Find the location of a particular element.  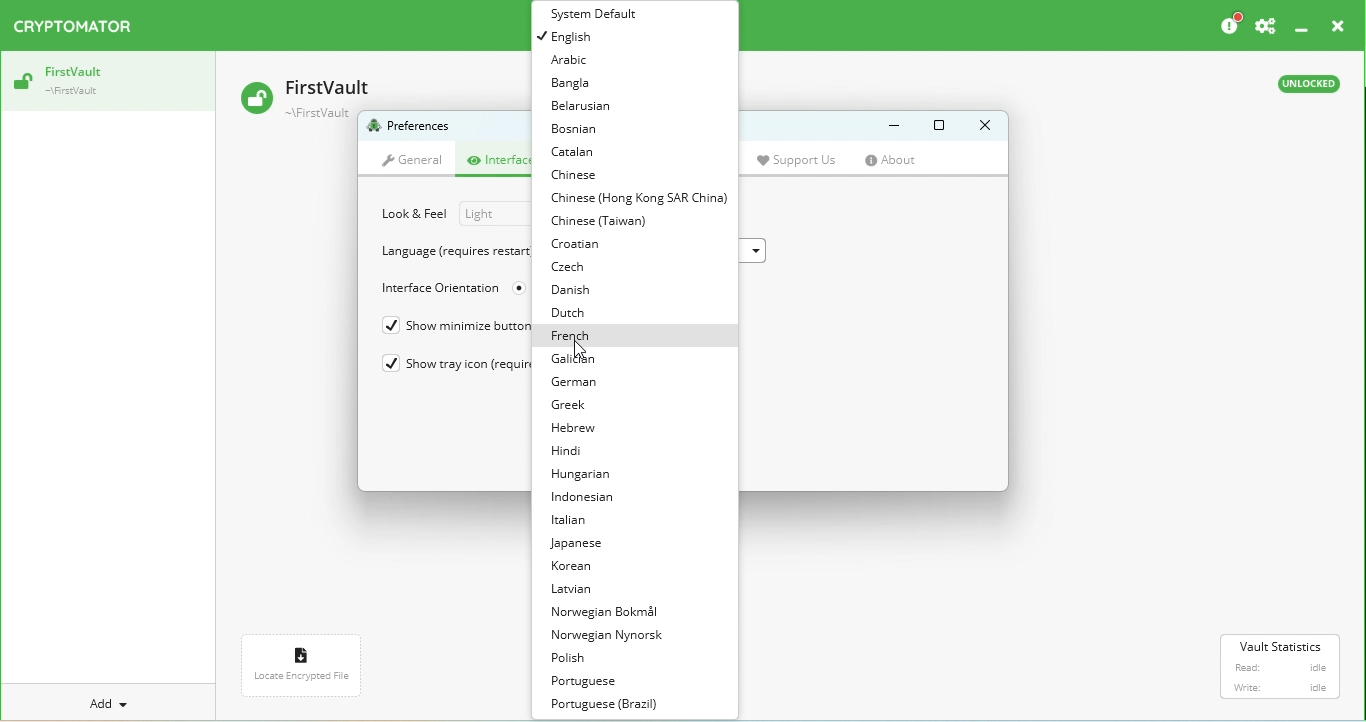

Norwegian Nynorsk is located at coordinates (617, 637).